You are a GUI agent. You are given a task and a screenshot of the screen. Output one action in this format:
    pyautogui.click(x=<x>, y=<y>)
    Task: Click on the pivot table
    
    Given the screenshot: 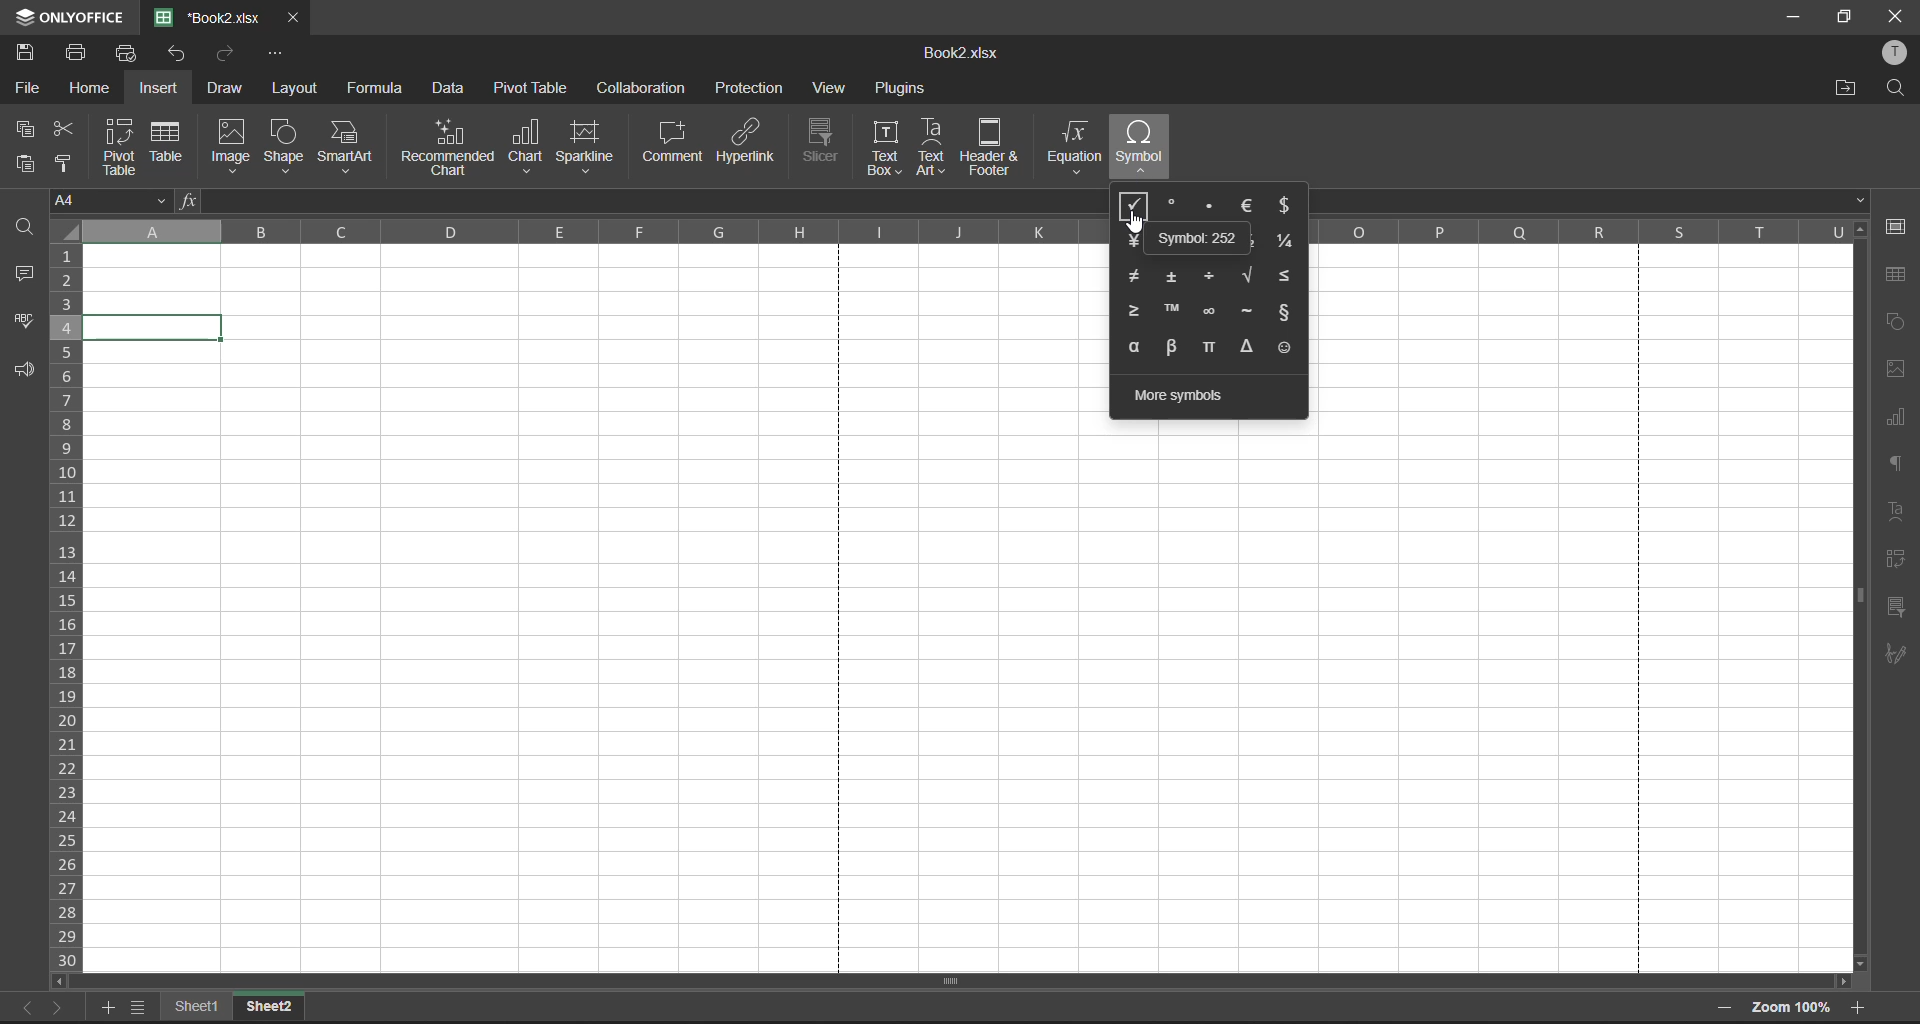 What is the action you would take?
    pyautogui.click(x=1895, y=561)
    